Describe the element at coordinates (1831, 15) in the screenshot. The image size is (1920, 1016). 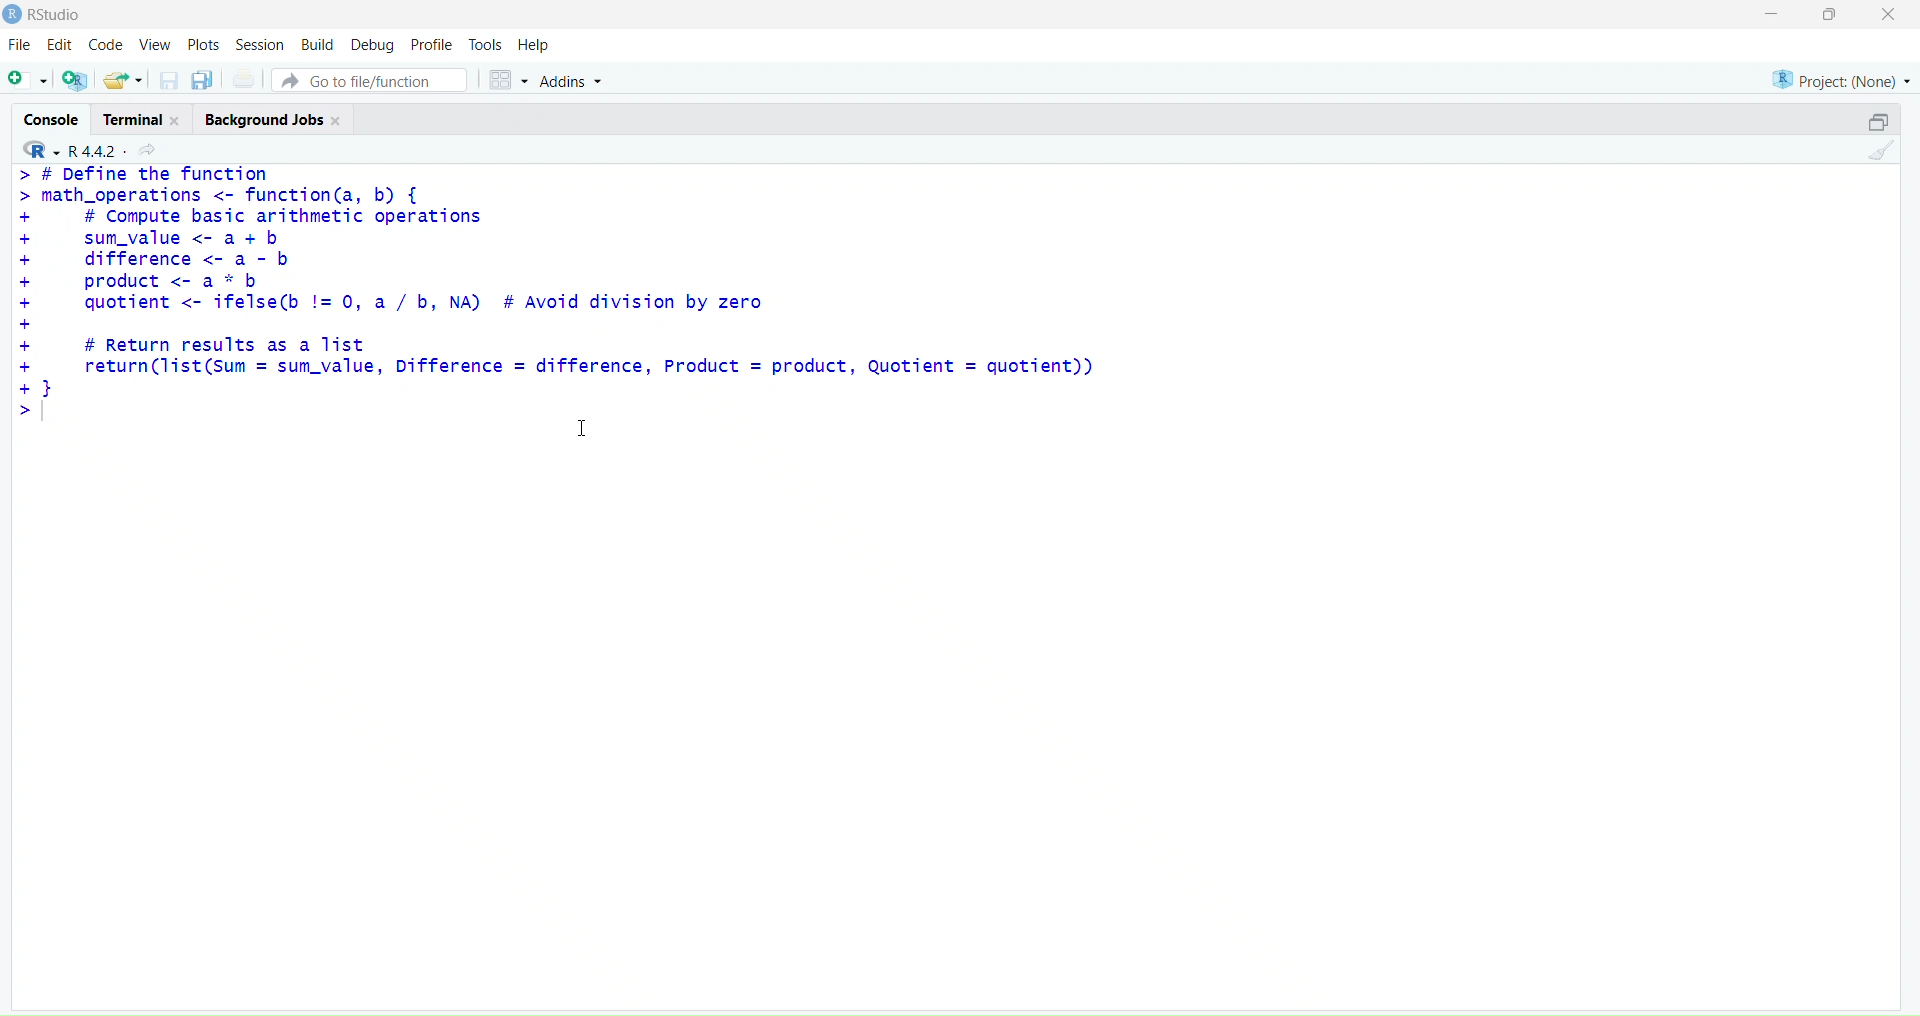
I see `Maximize` at that location.